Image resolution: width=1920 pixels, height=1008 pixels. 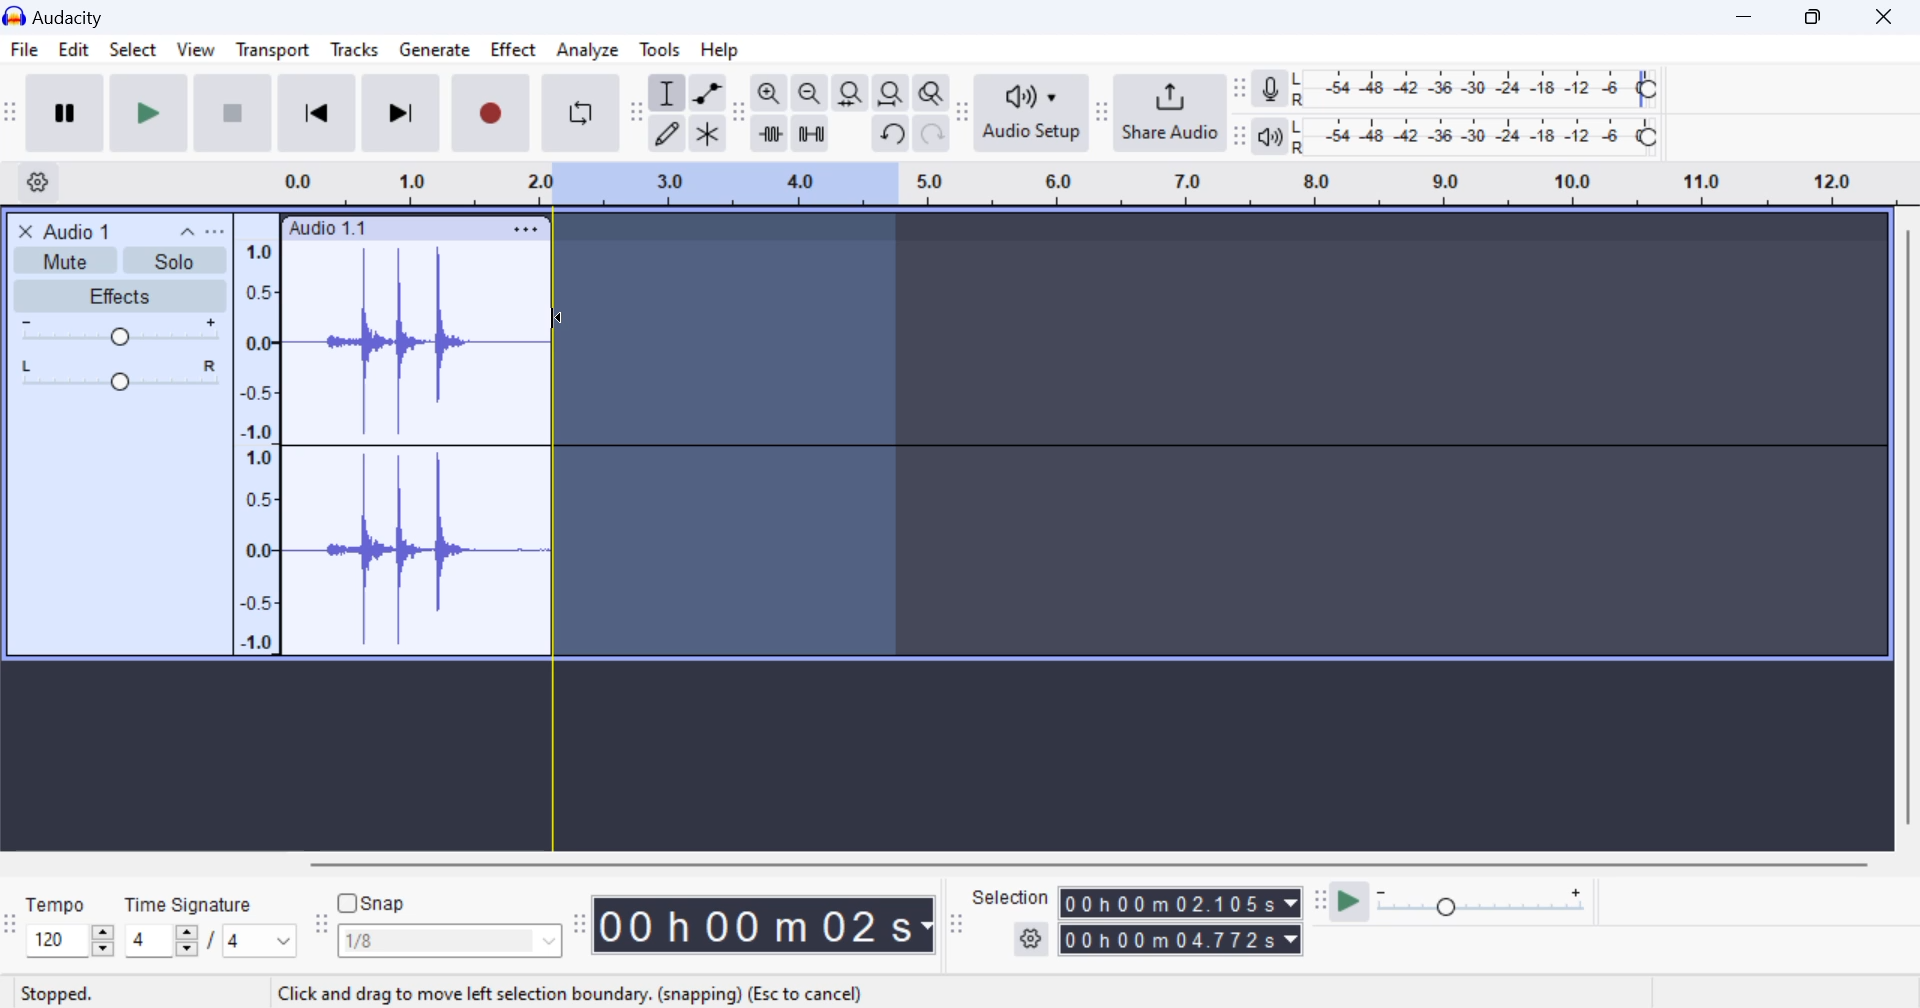 What do you see at coordinates (848, 95) in the screenshot?
I see `fit selection to width` at bounding box center [848, 95].